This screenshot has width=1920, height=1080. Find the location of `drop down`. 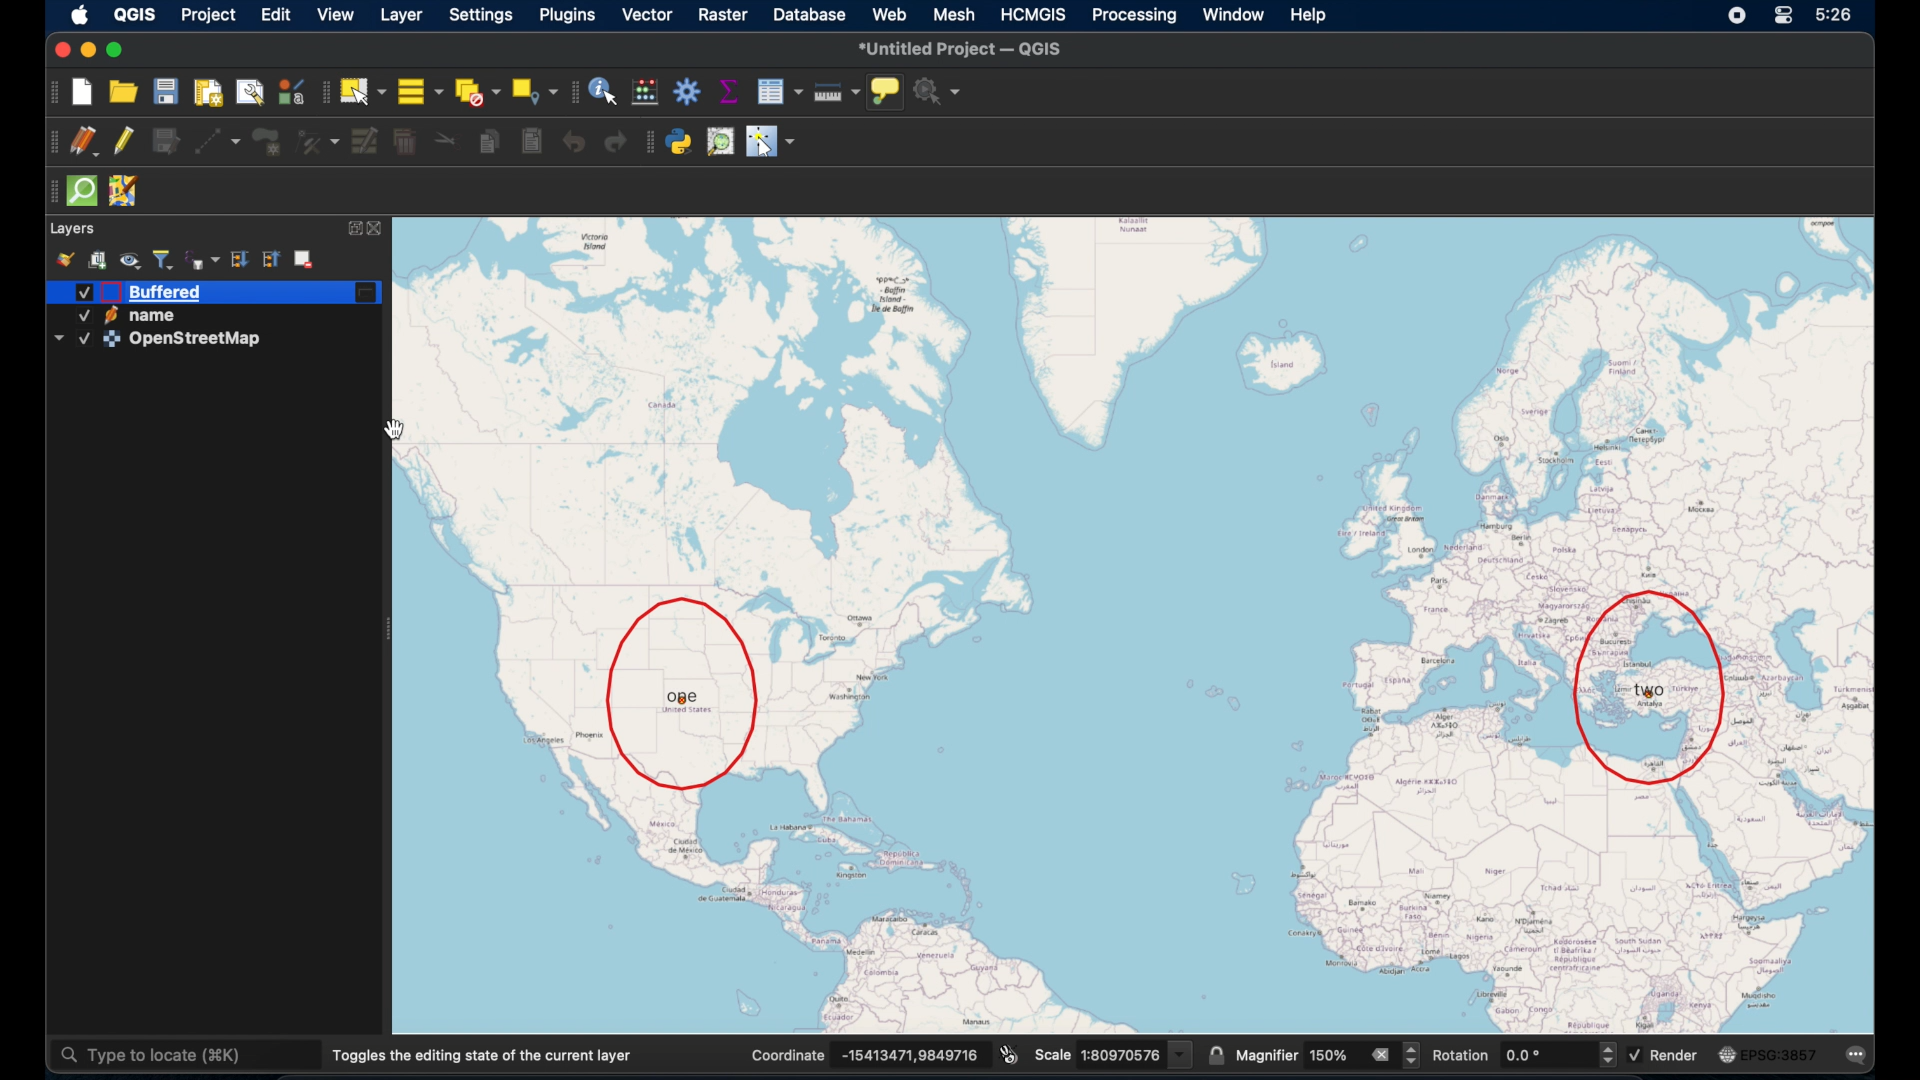

drop down is located at coordinates (1182, 1053).